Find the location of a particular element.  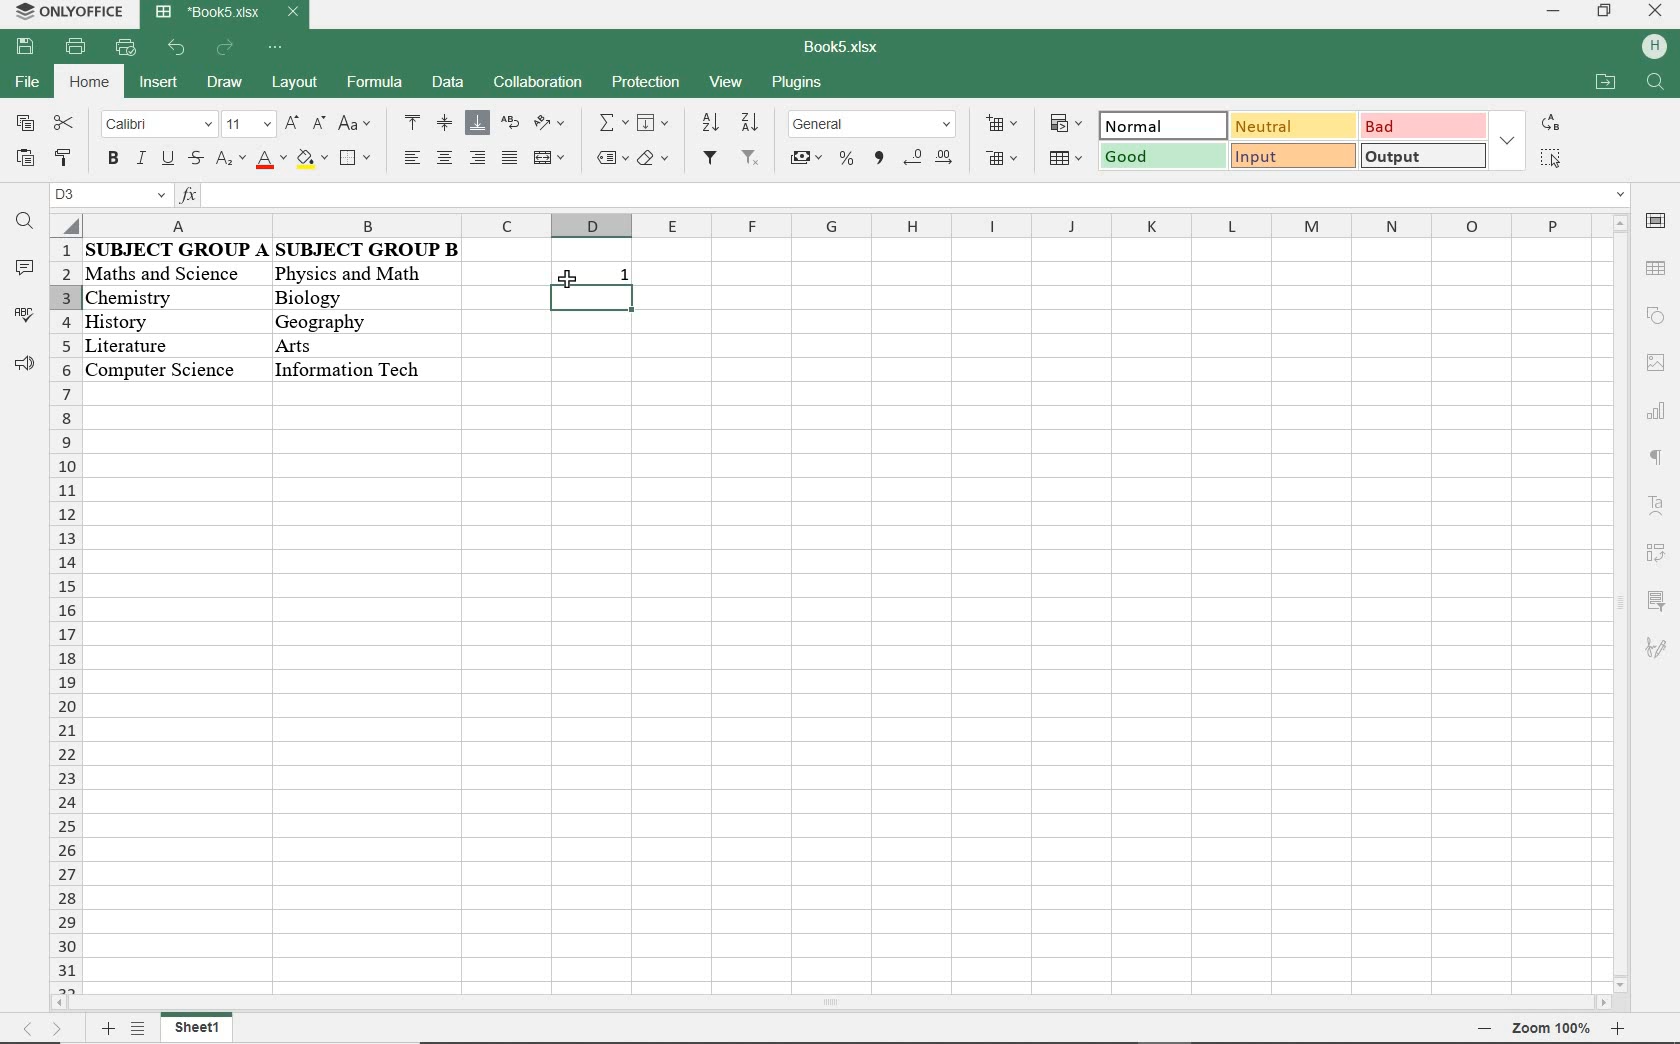

draw is located at coordinates (224, 82).